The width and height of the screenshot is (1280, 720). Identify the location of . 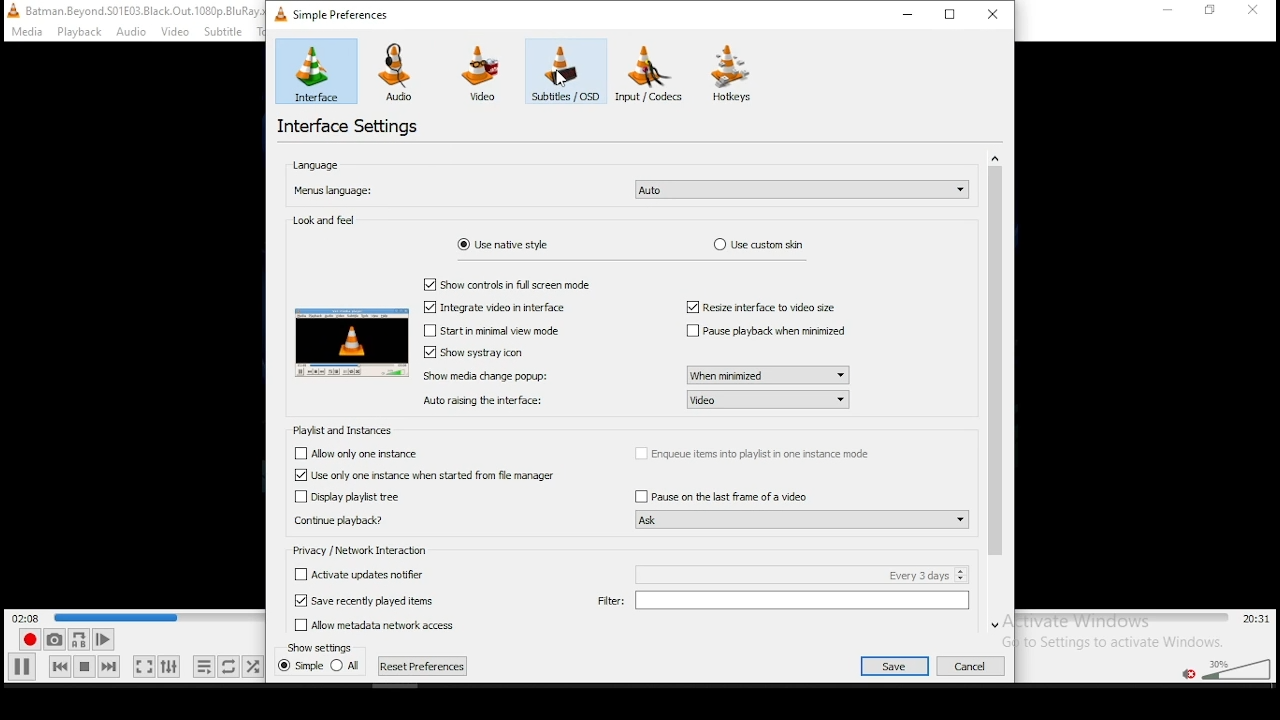
(977, 664).